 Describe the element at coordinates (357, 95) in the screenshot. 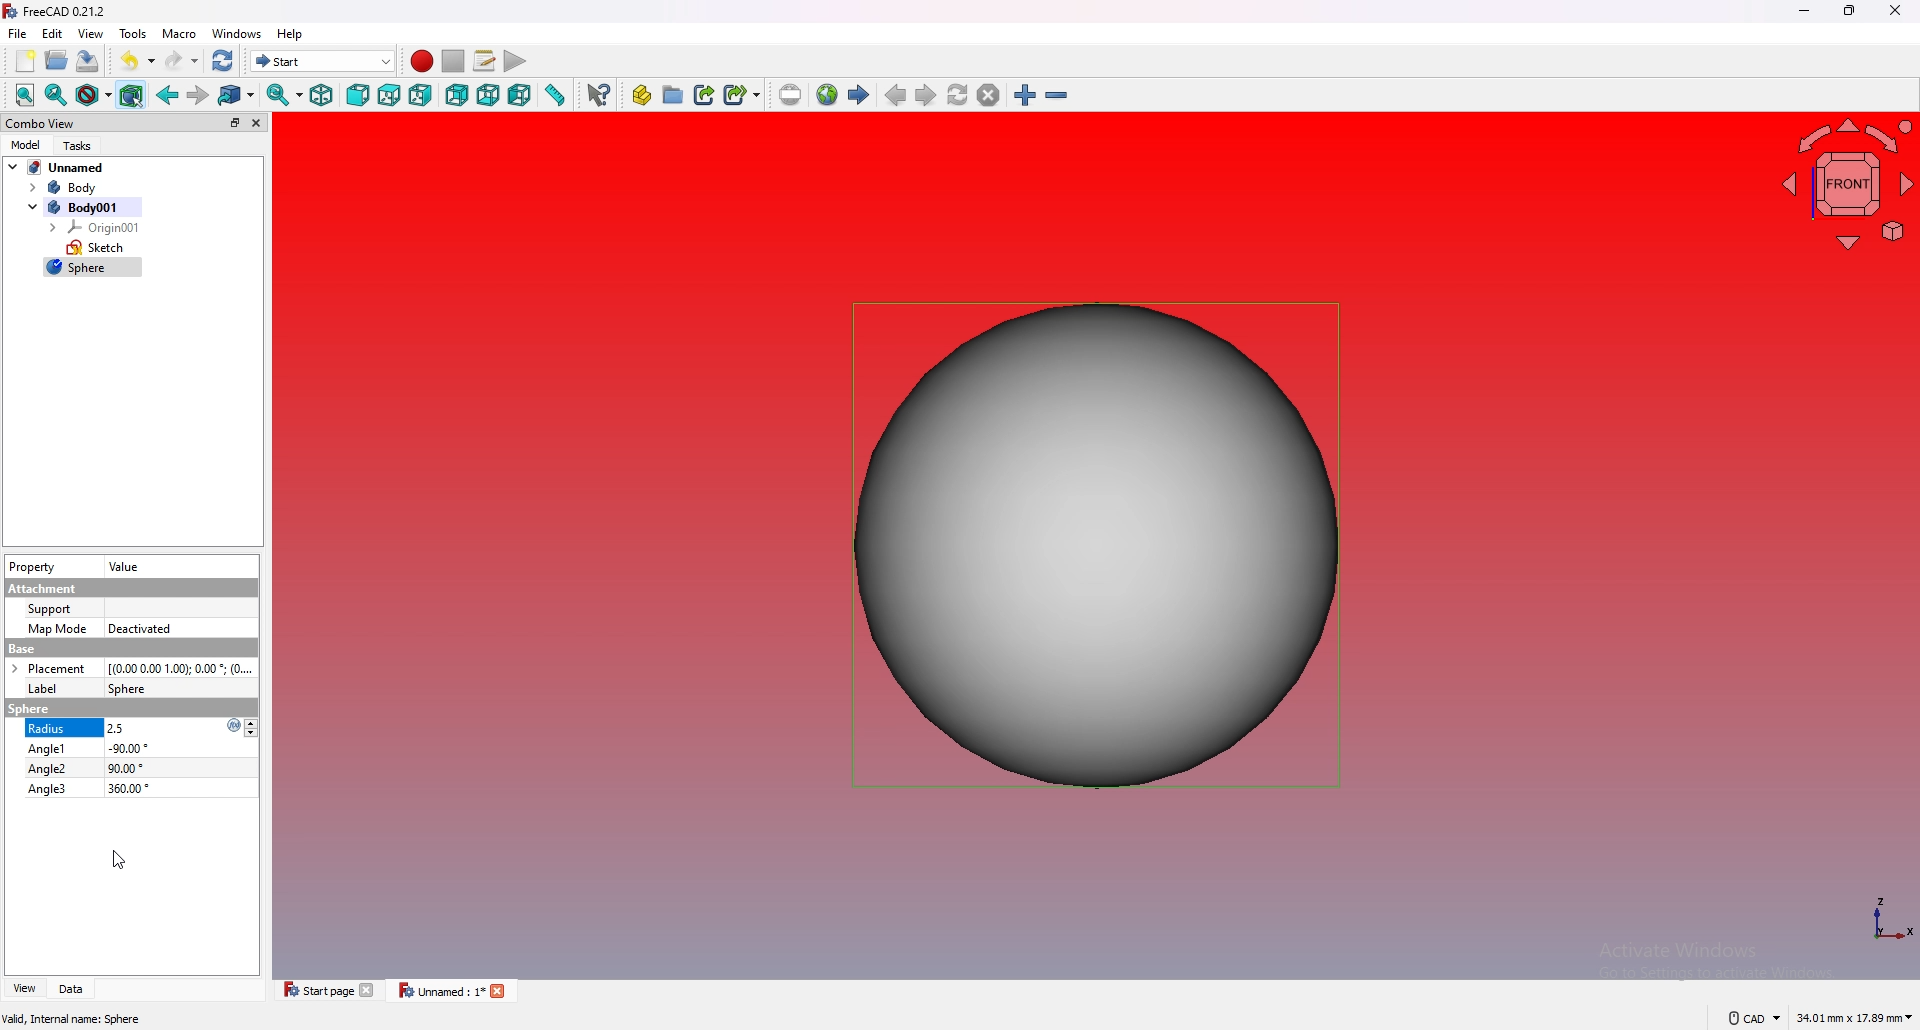

I see `front` at that location.